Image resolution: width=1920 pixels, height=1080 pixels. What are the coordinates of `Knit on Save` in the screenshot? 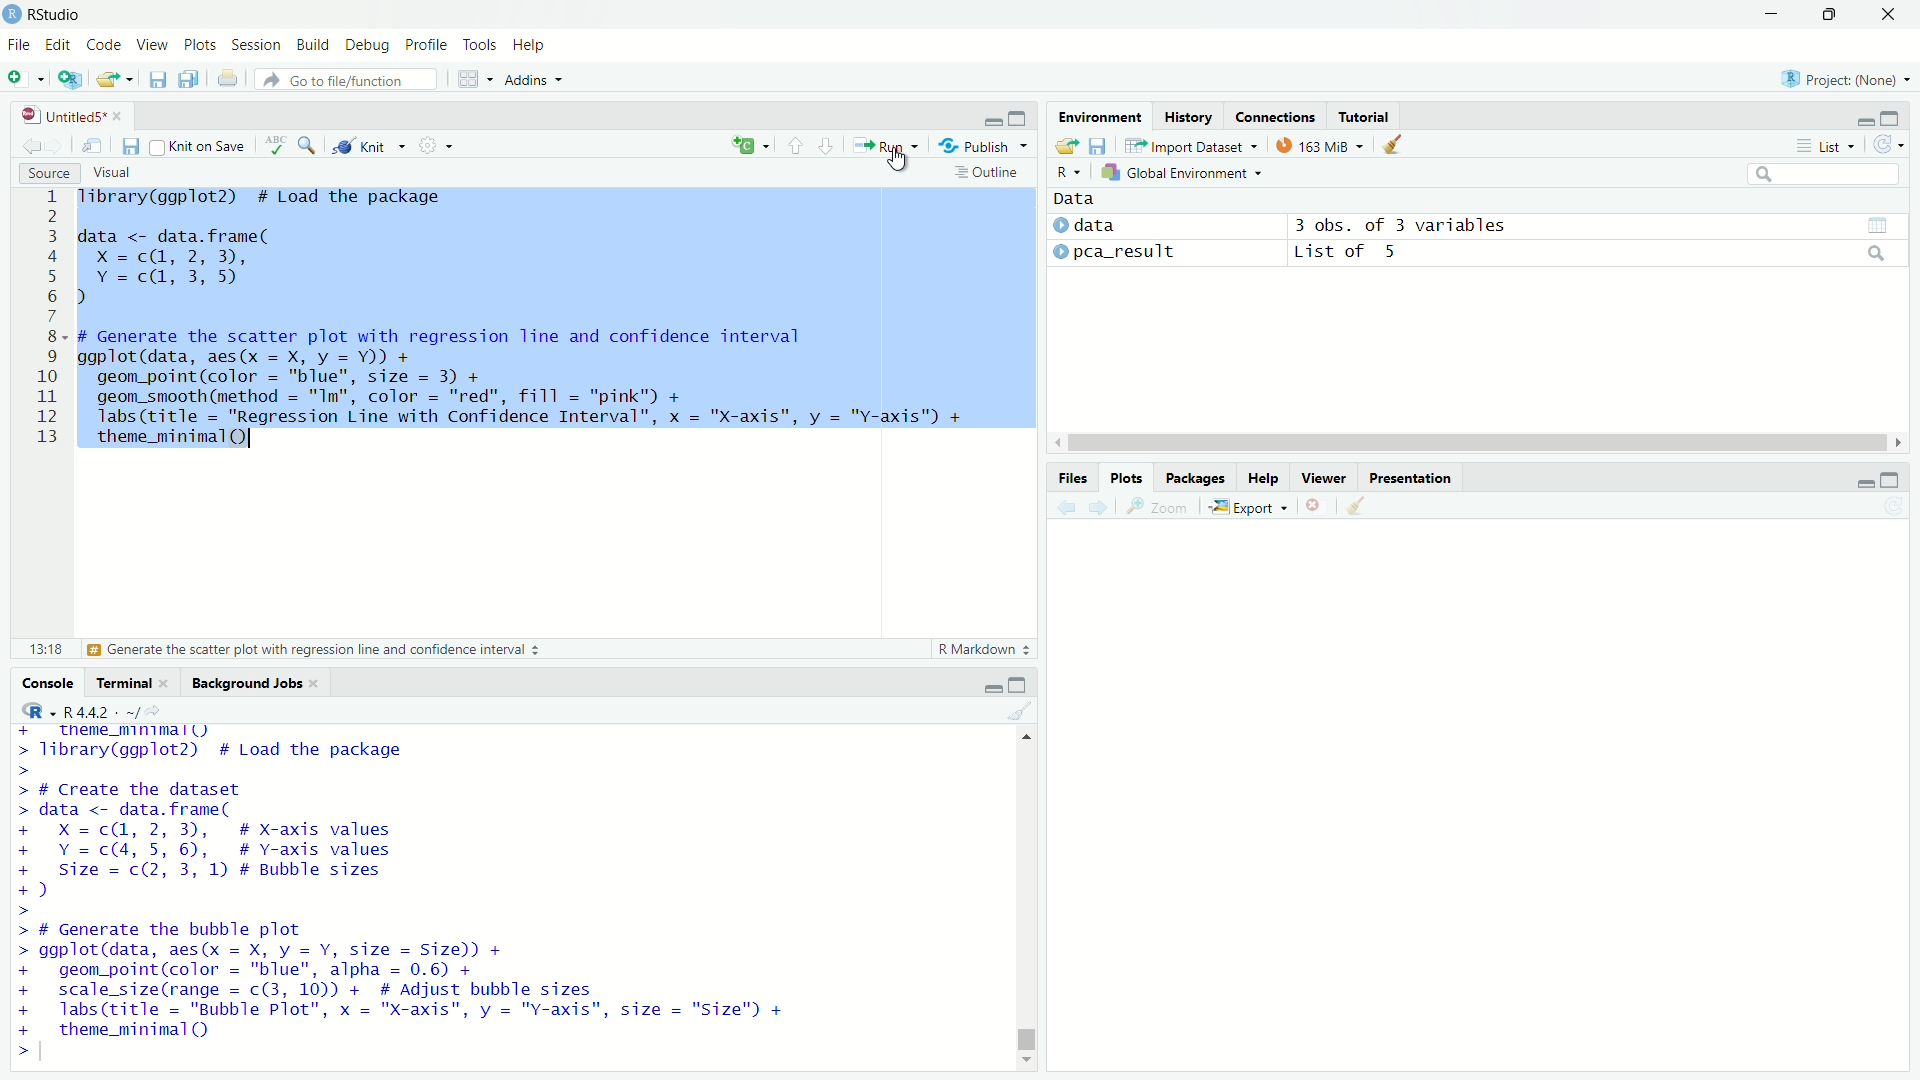 It's located at (199, 145).